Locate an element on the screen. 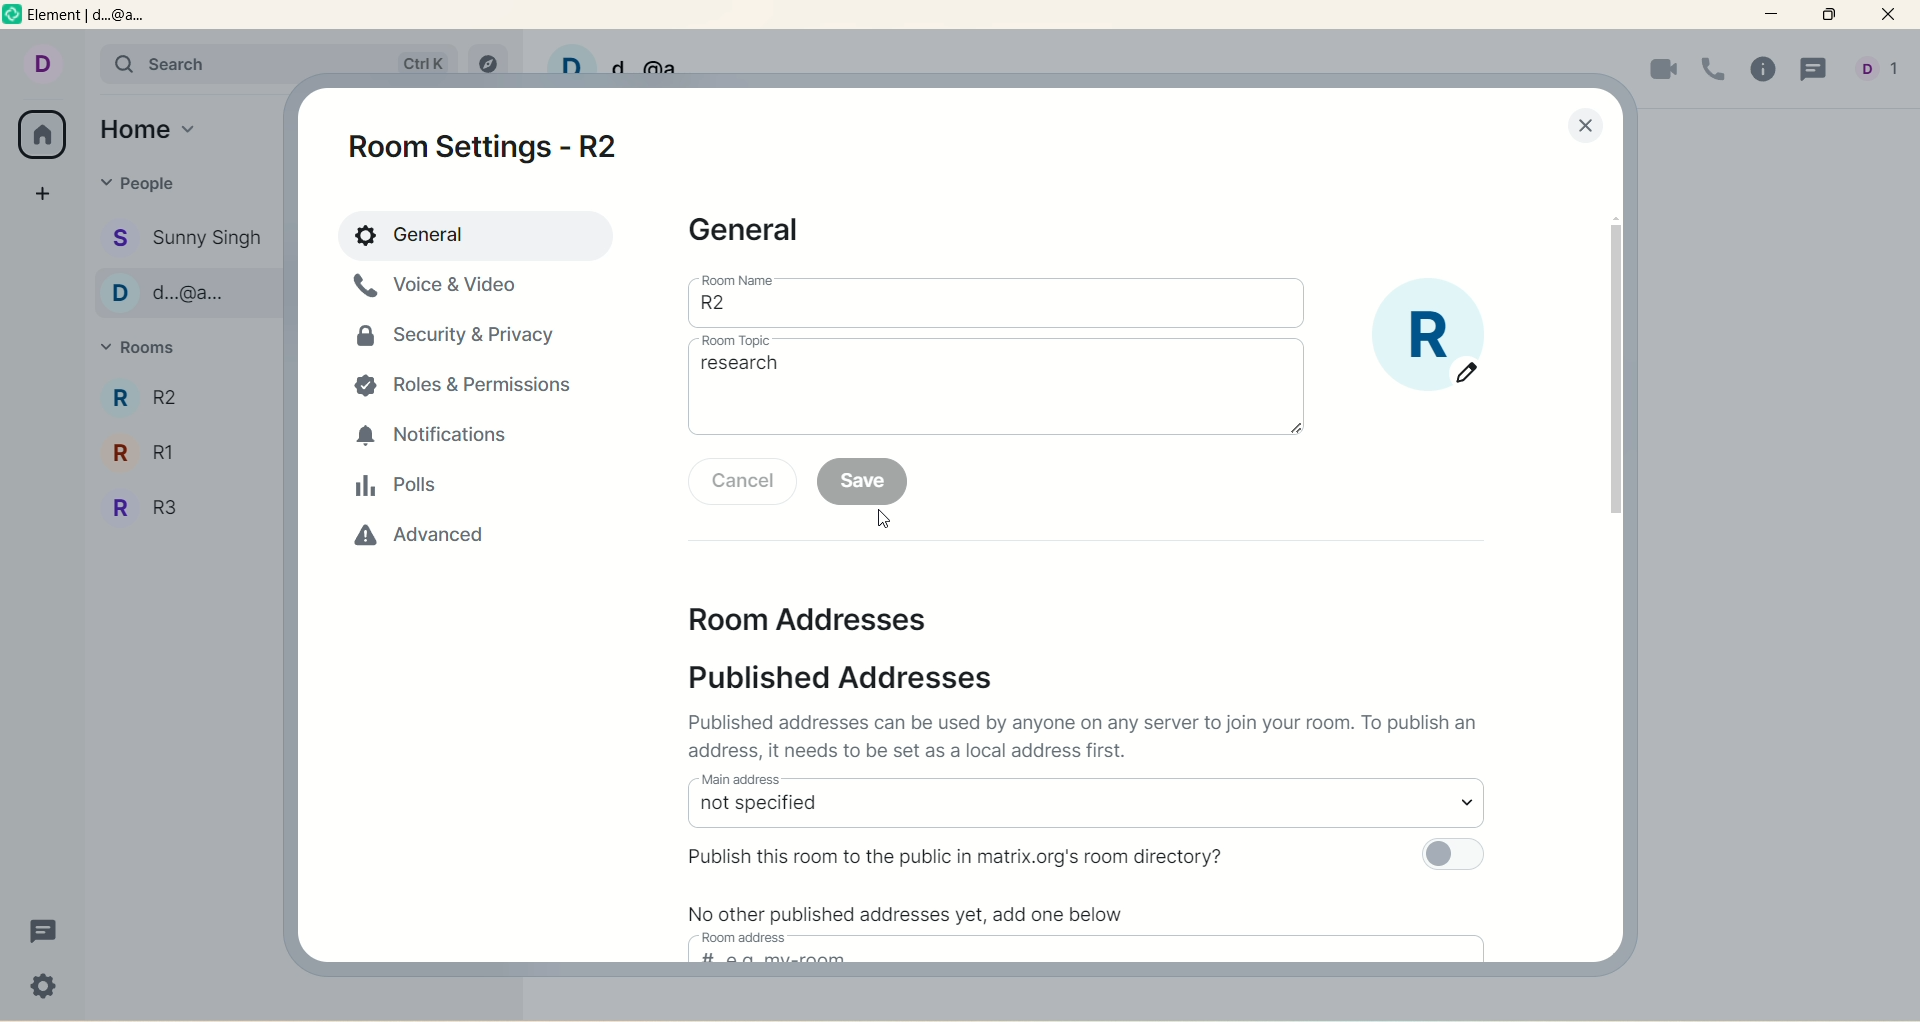 The height and width of the screenshot is (1022, 1920). people is located at coordinates (140, 183).